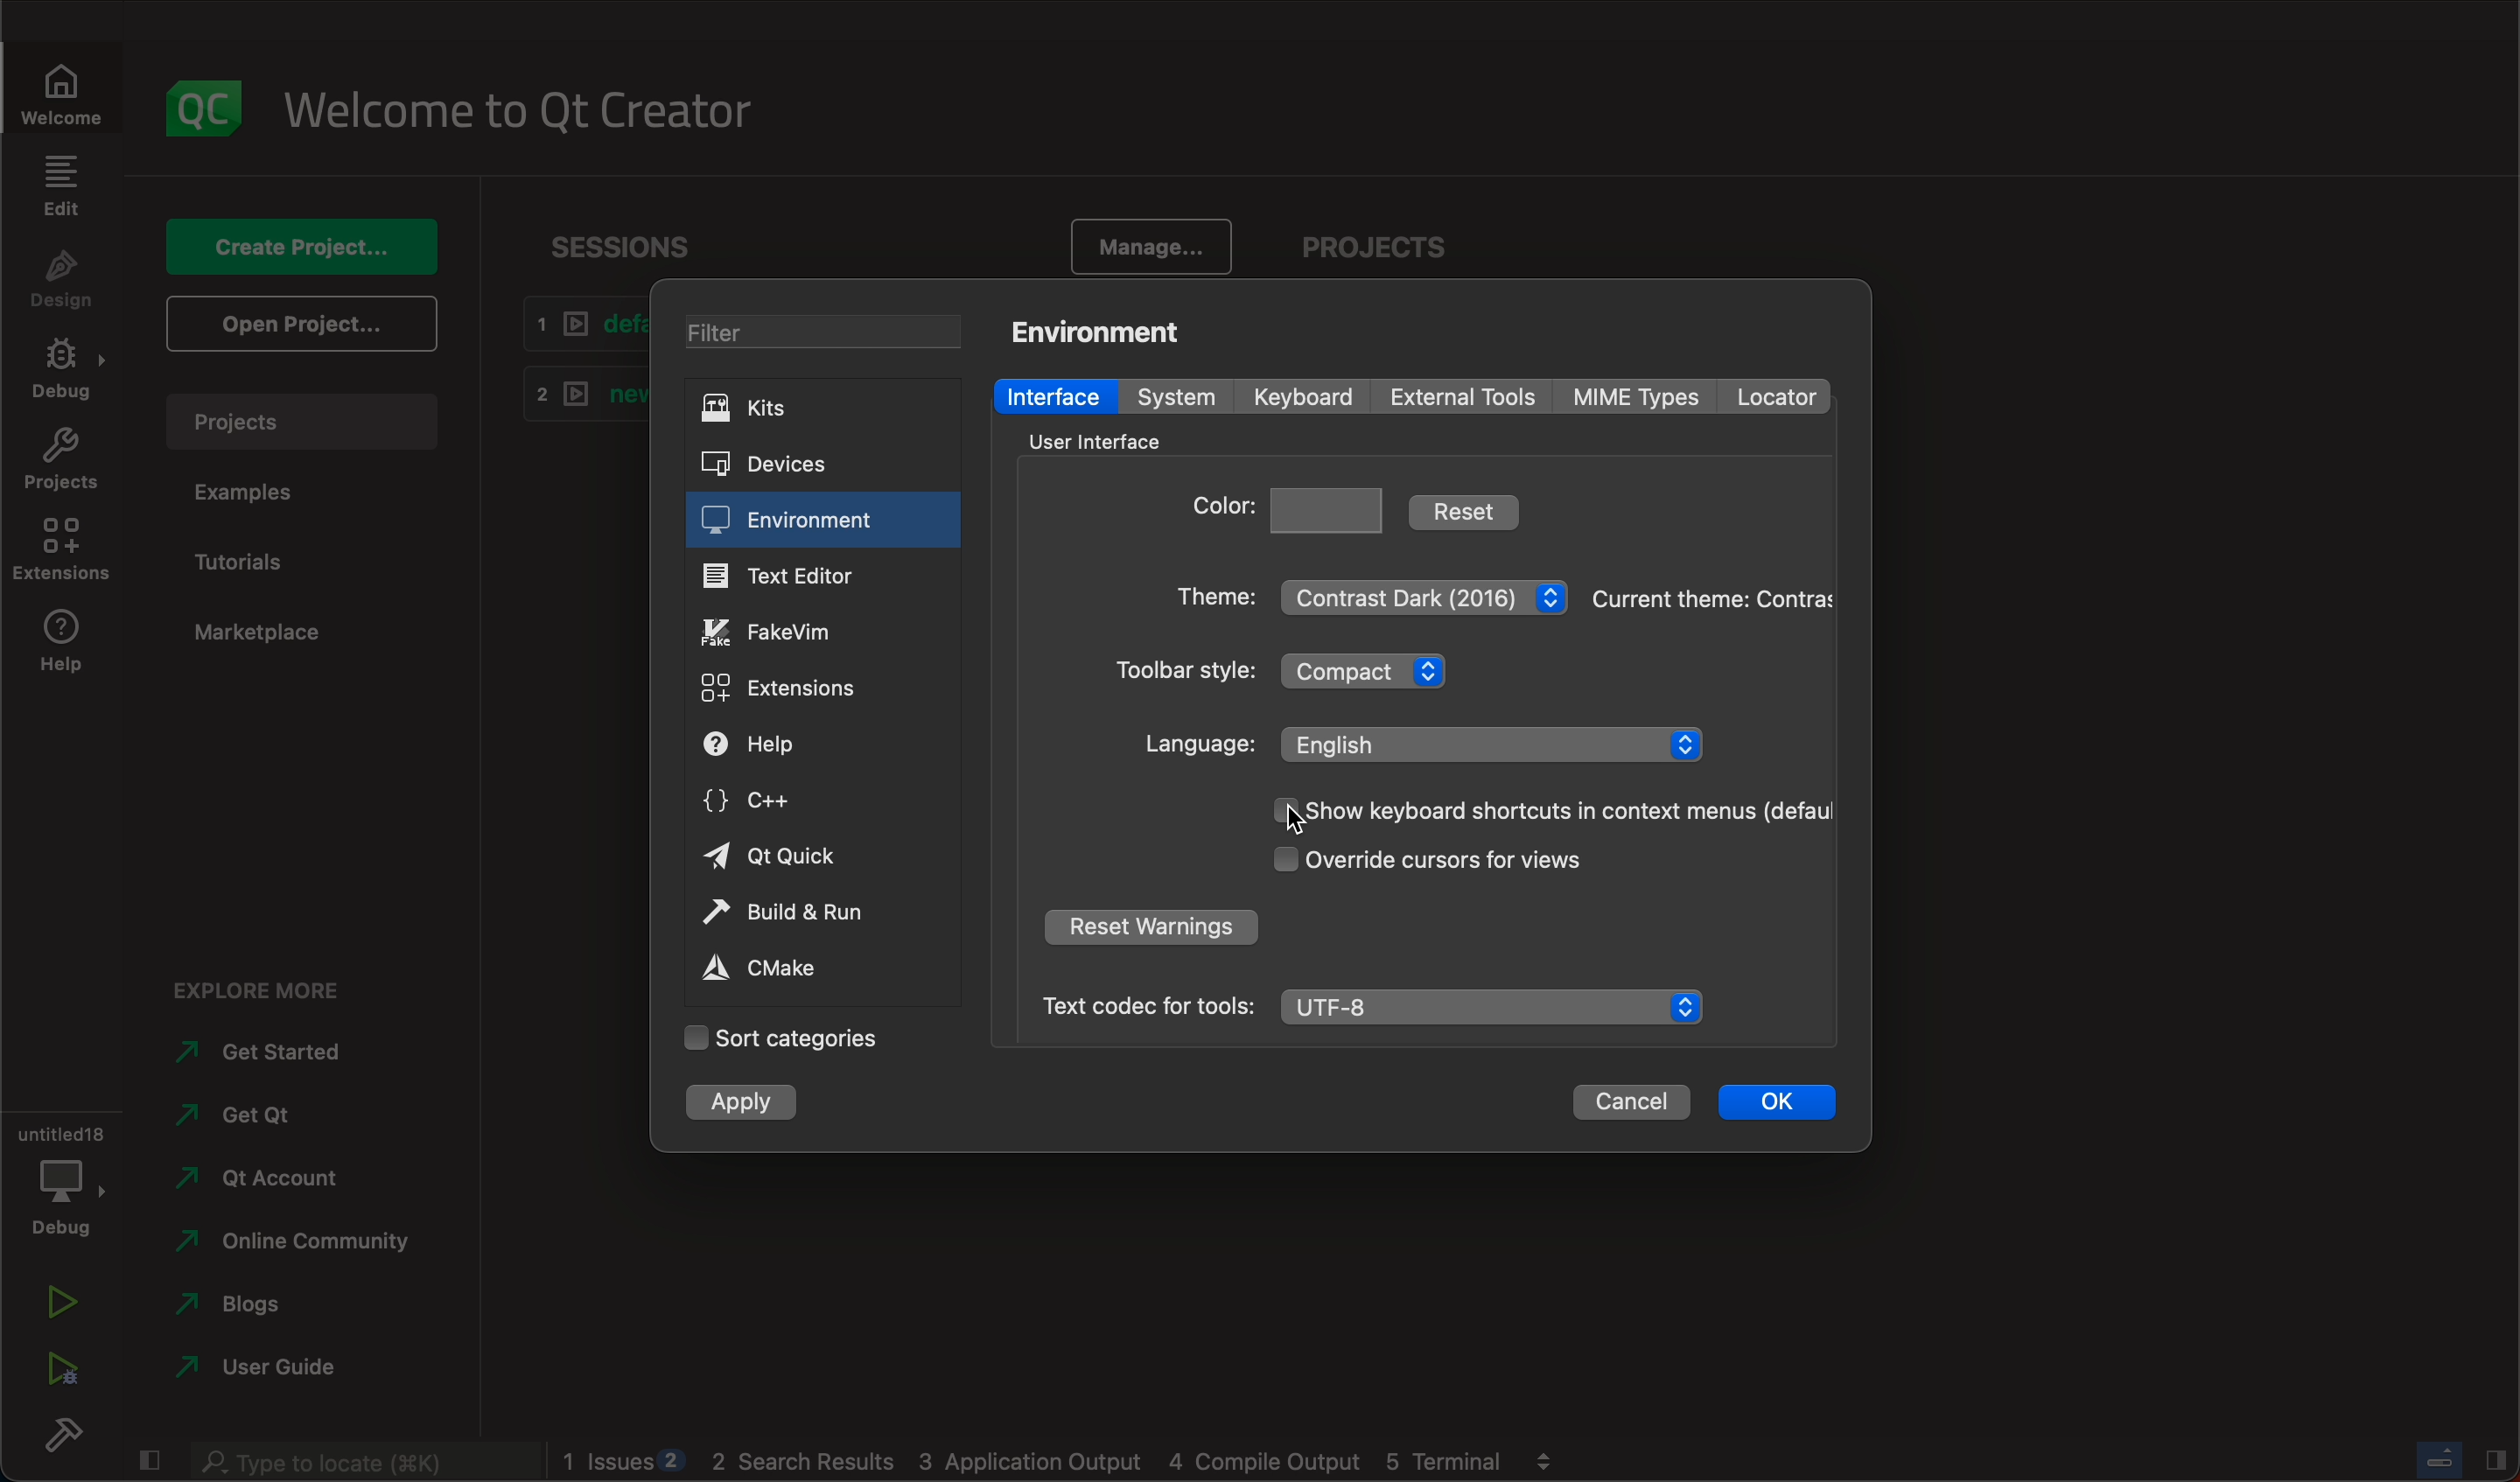 The image size is (2520, 1482). I want to click on sessins, so click(631, 247).